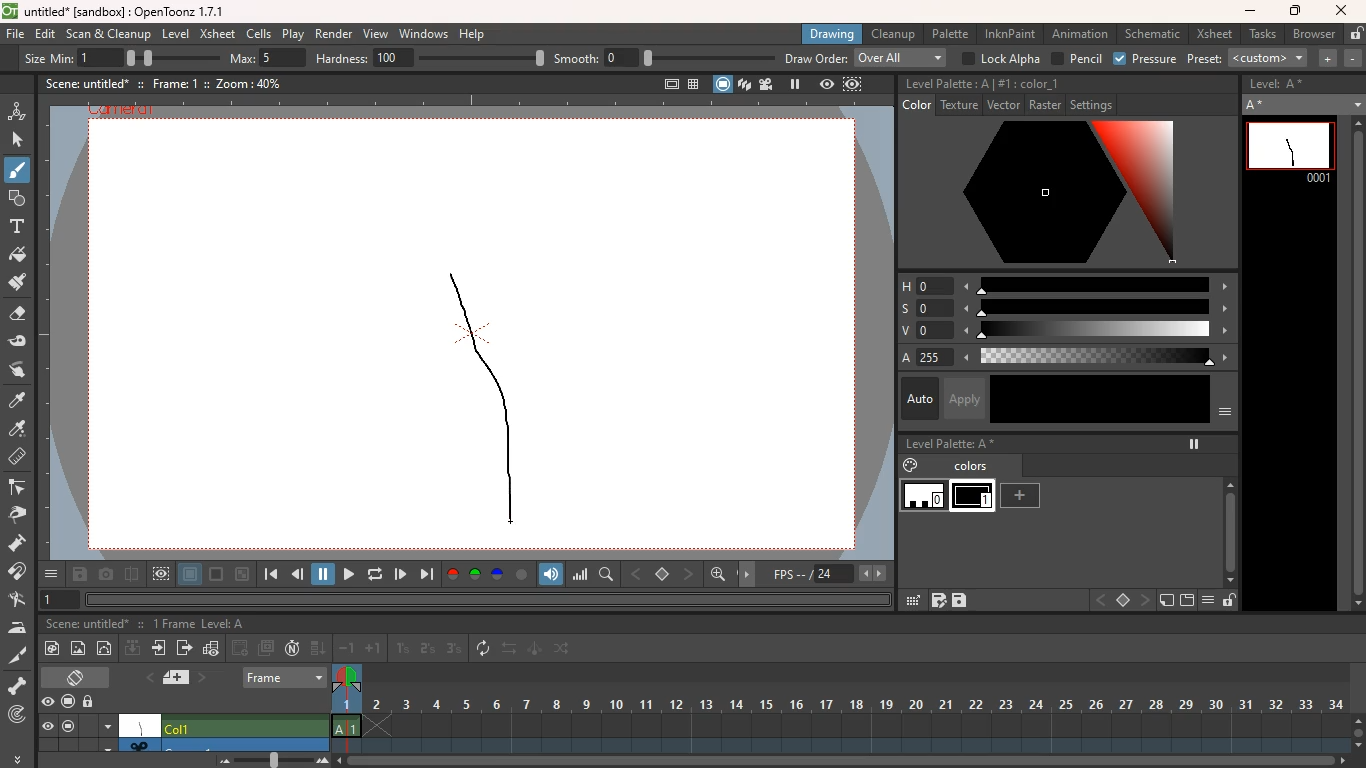  I want to click on menu, so click(1224, 416).